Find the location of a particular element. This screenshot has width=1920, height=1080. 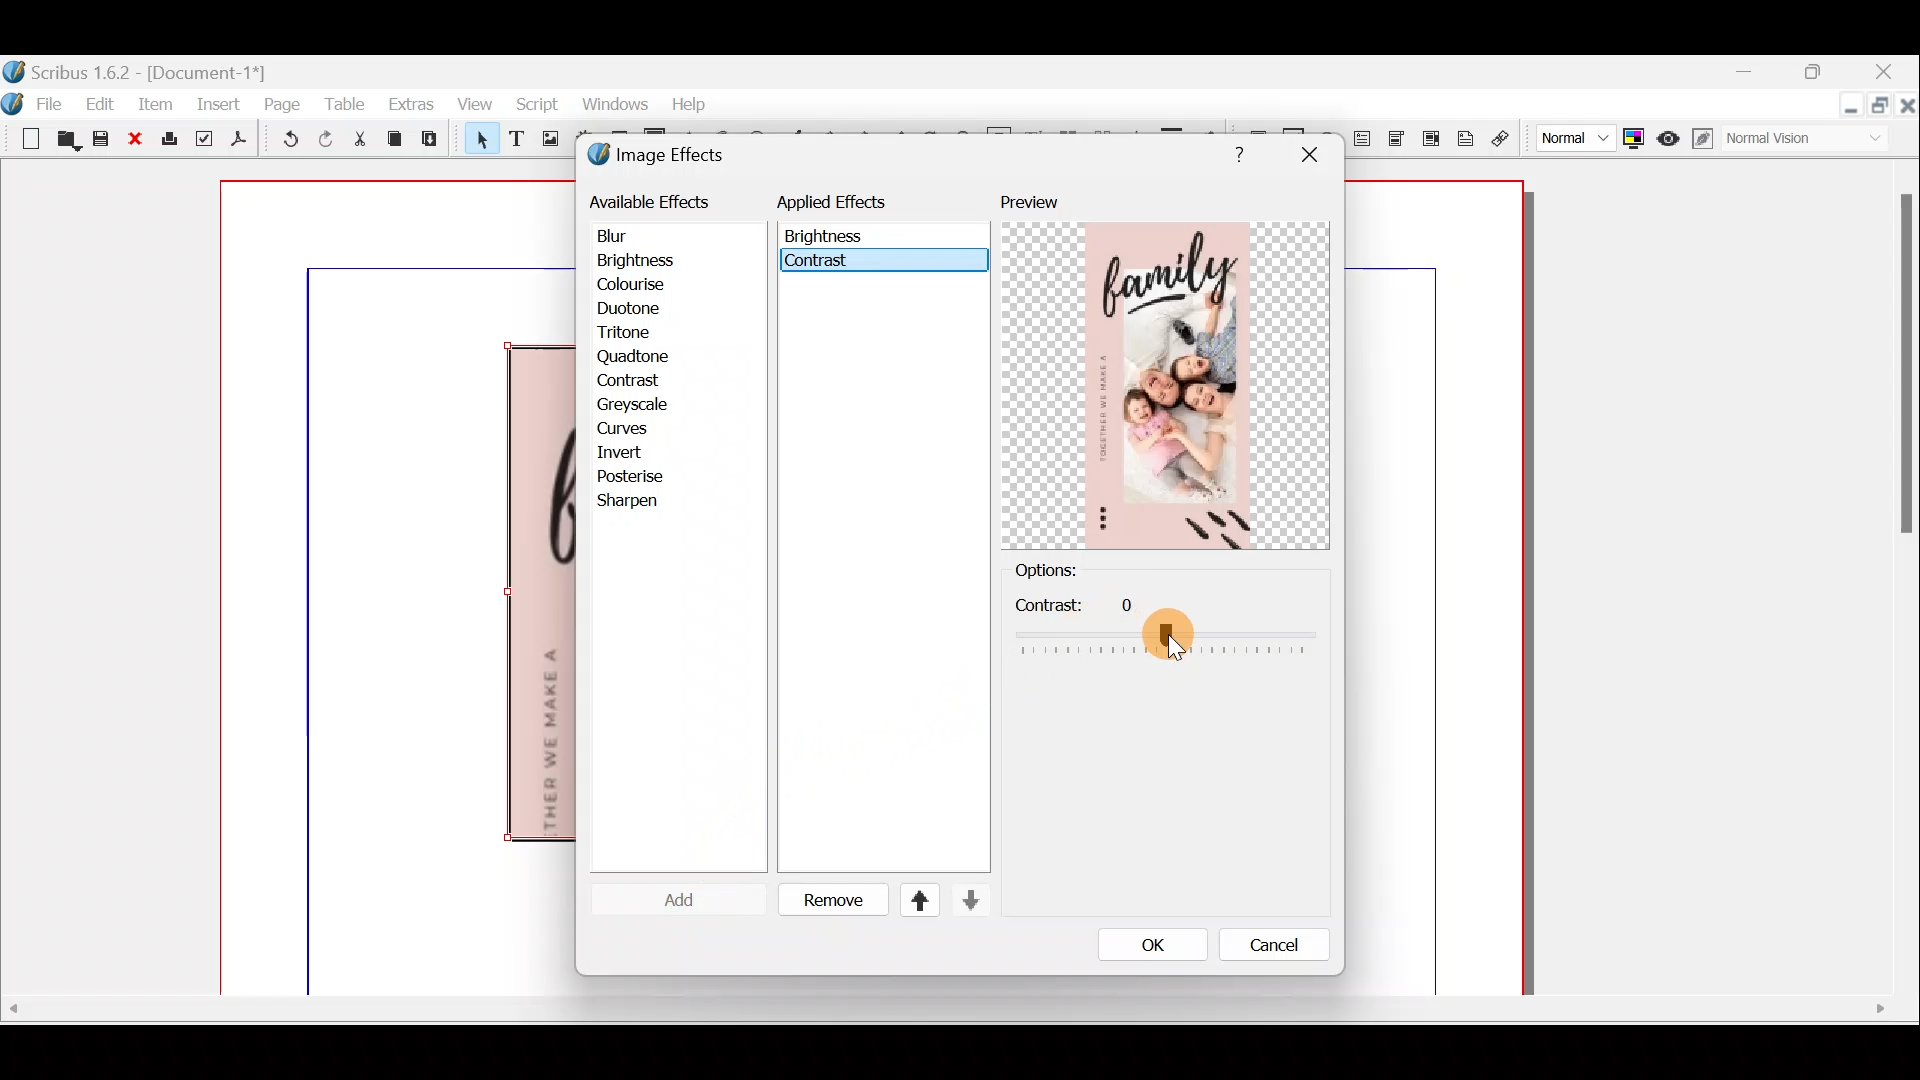

Blur is located at coordinates (632, 237).